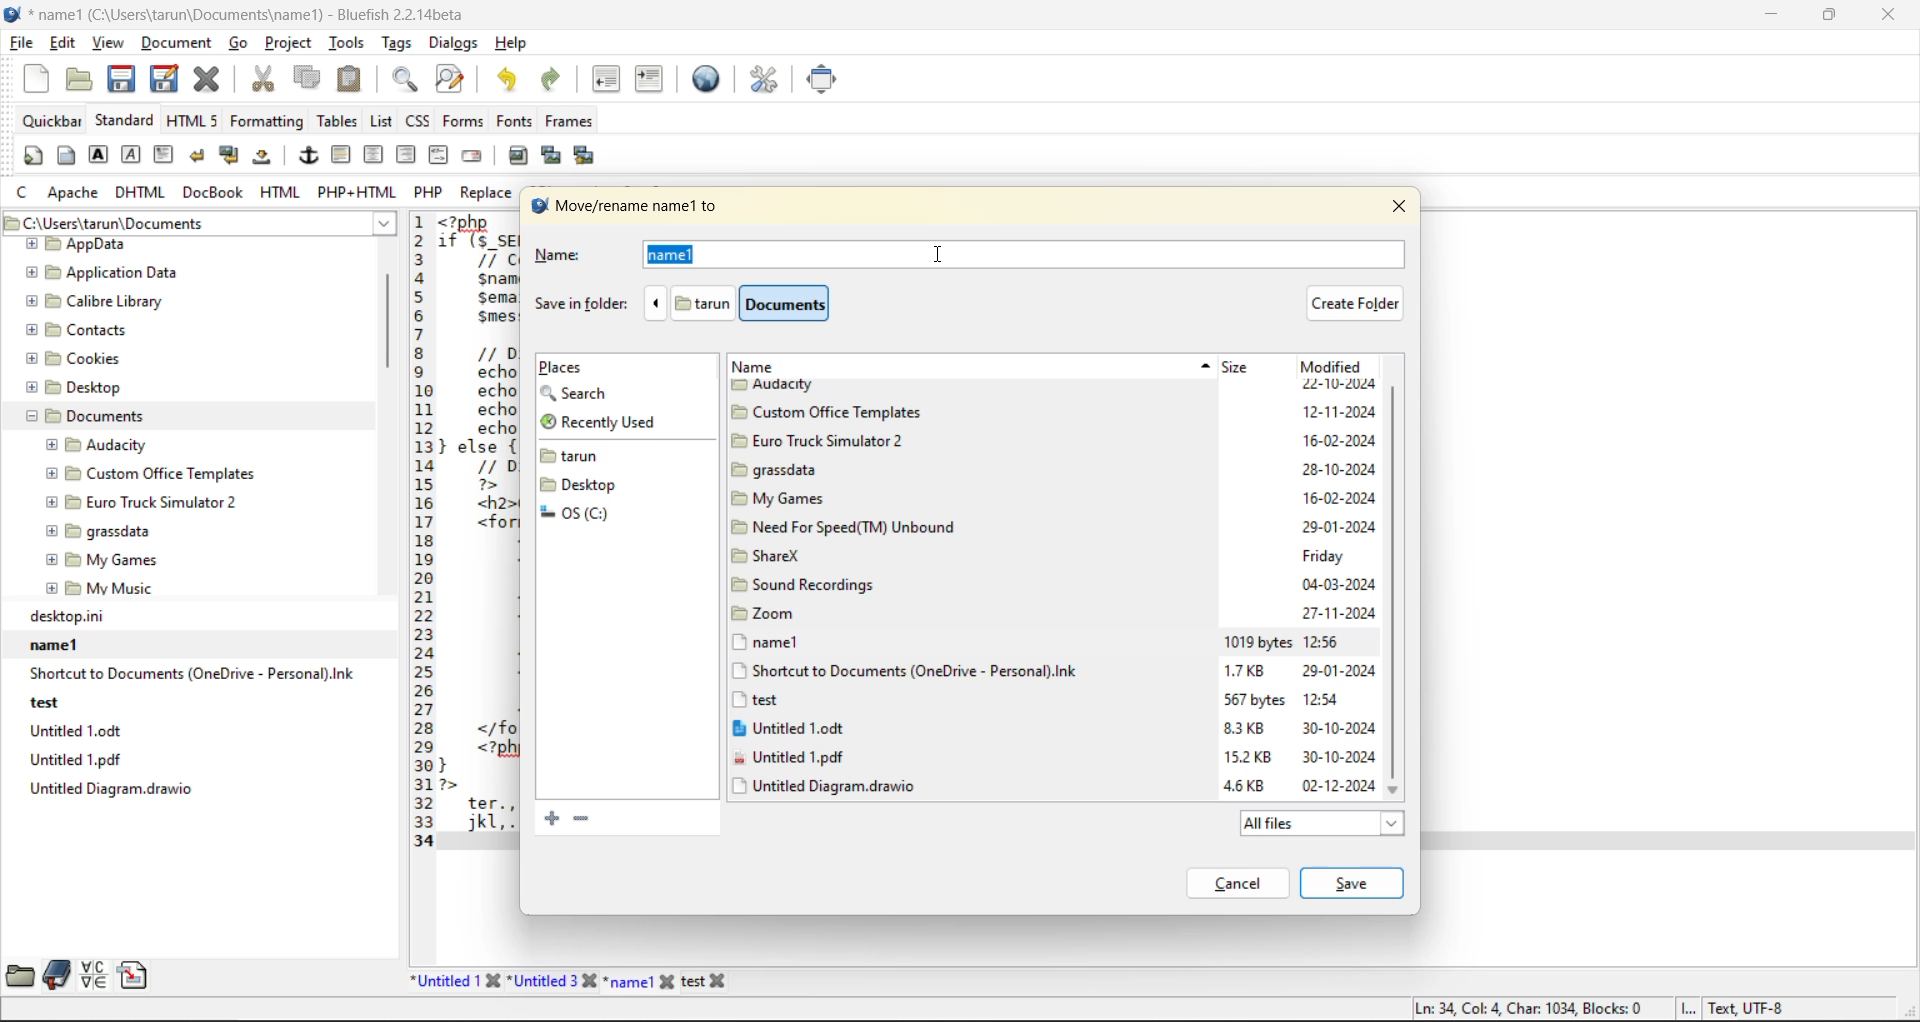  Describe the element at coordinates (371, 156) in the screenshot. I see `center` at that location.